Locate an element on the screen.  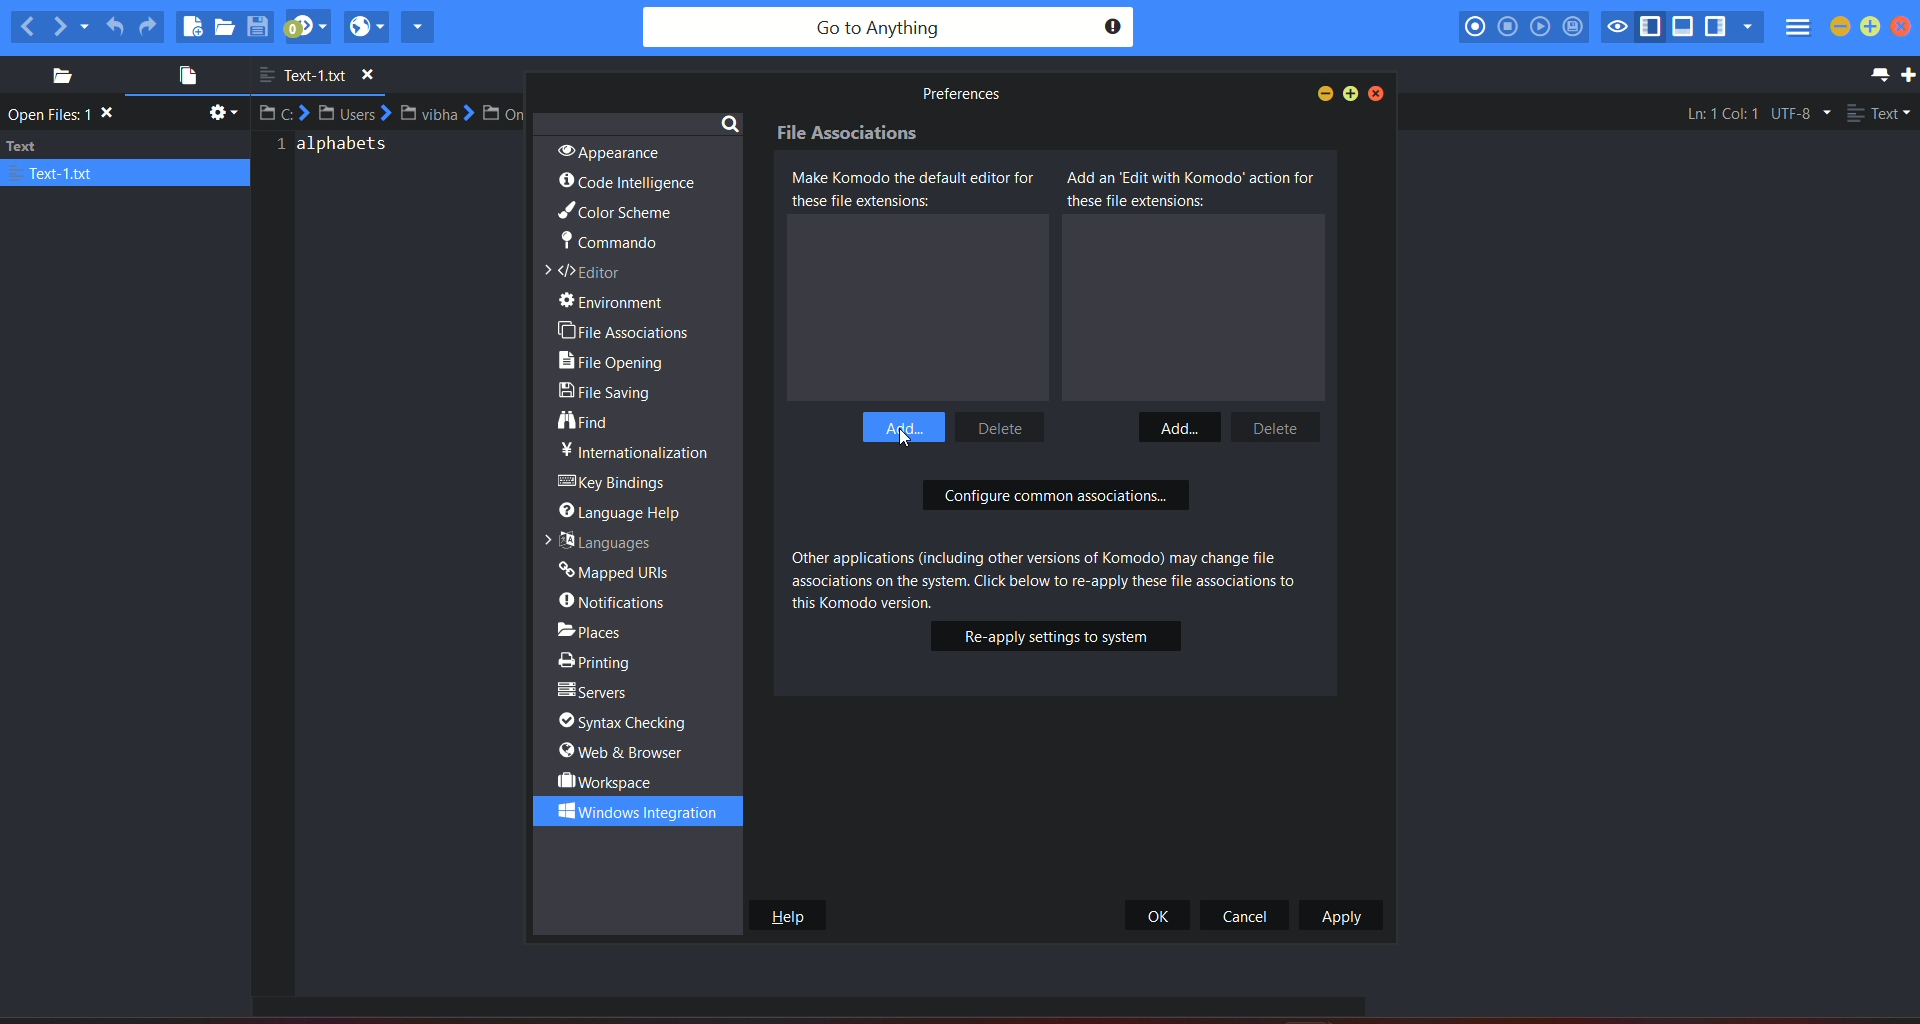
close is located at coordinates (1907, 28).